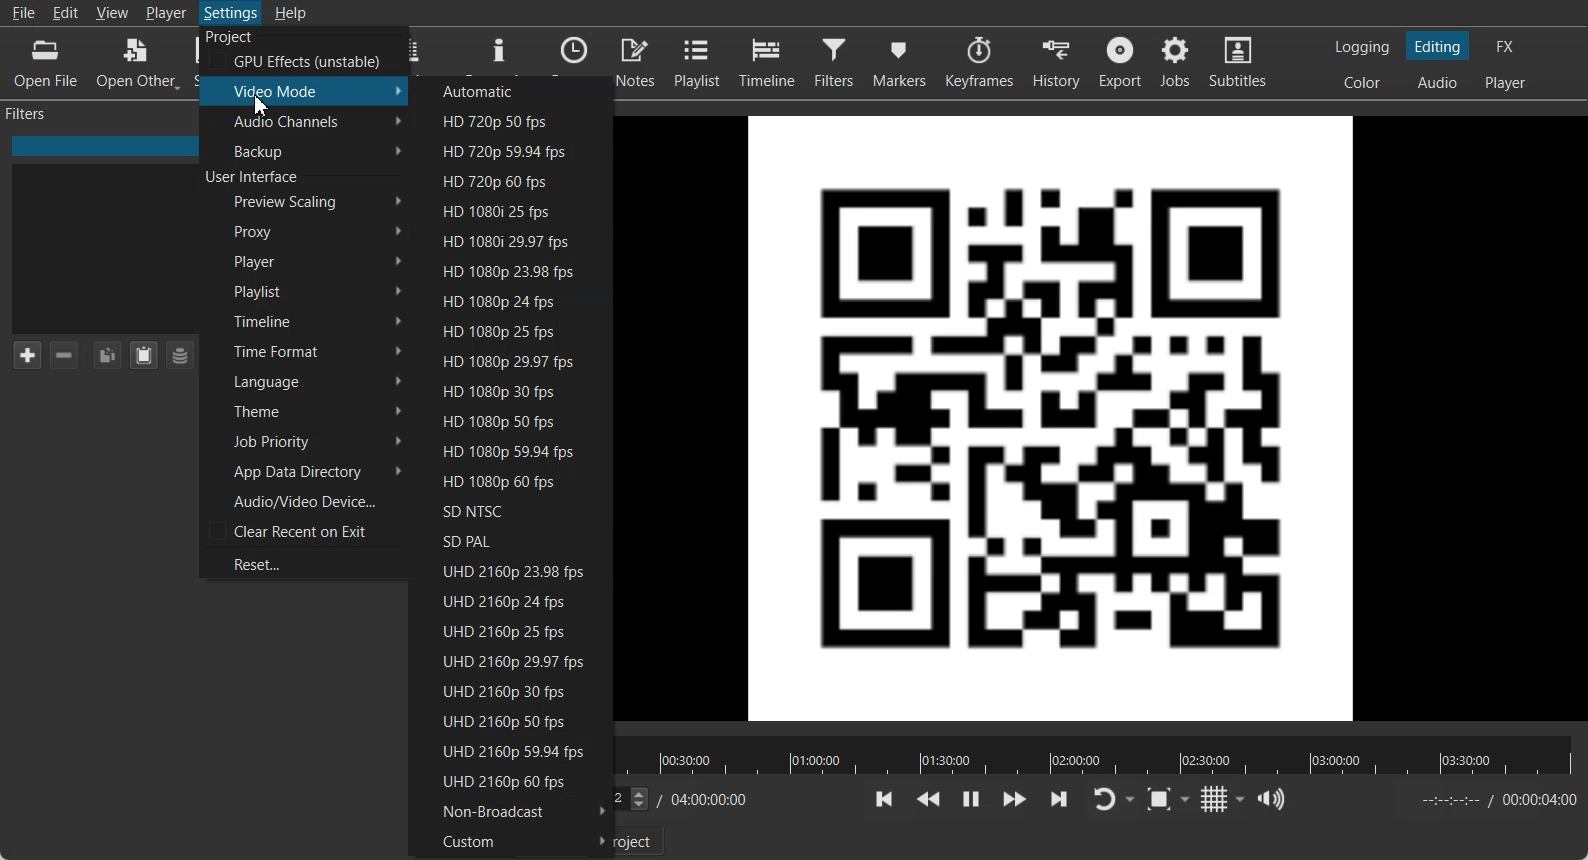 This screenshot has width=1588, height=860. Describe the element at coordinates (138, 61) in the screenshot. I see `Open Other` at that location.